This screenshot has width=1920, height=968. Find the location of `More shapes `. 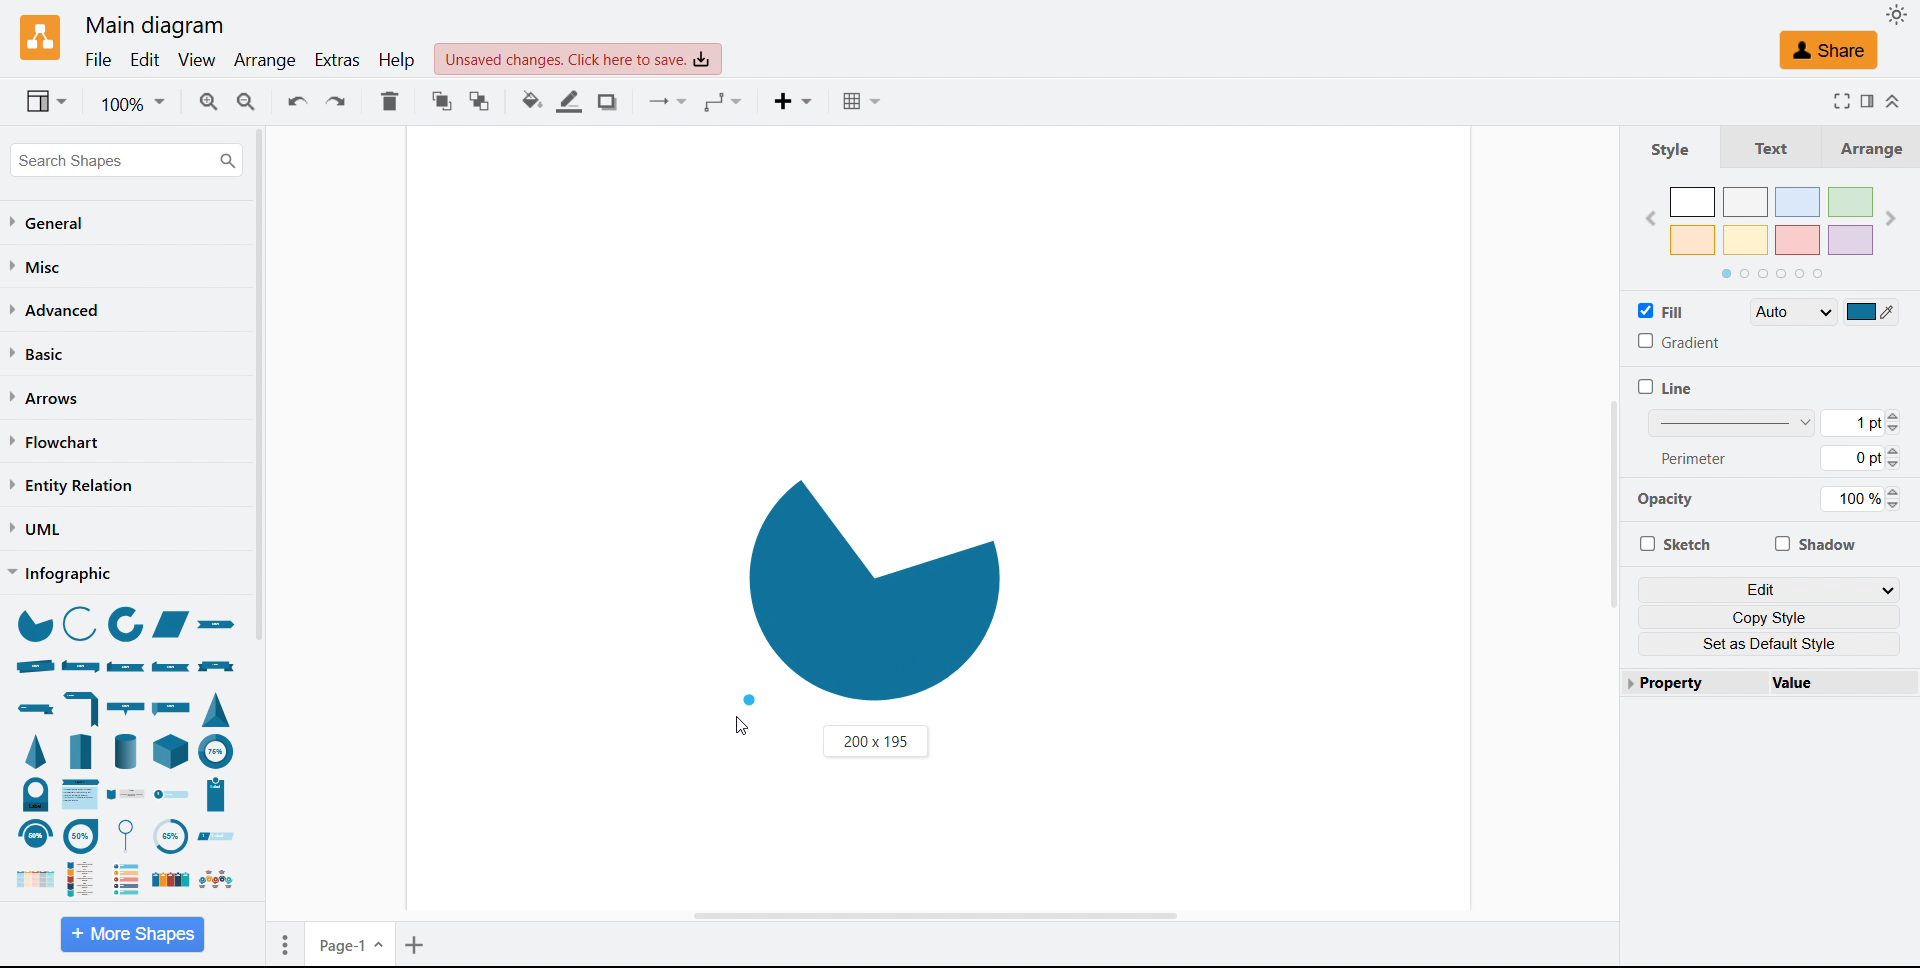

More shapes  is located at coordinates (132, 933).